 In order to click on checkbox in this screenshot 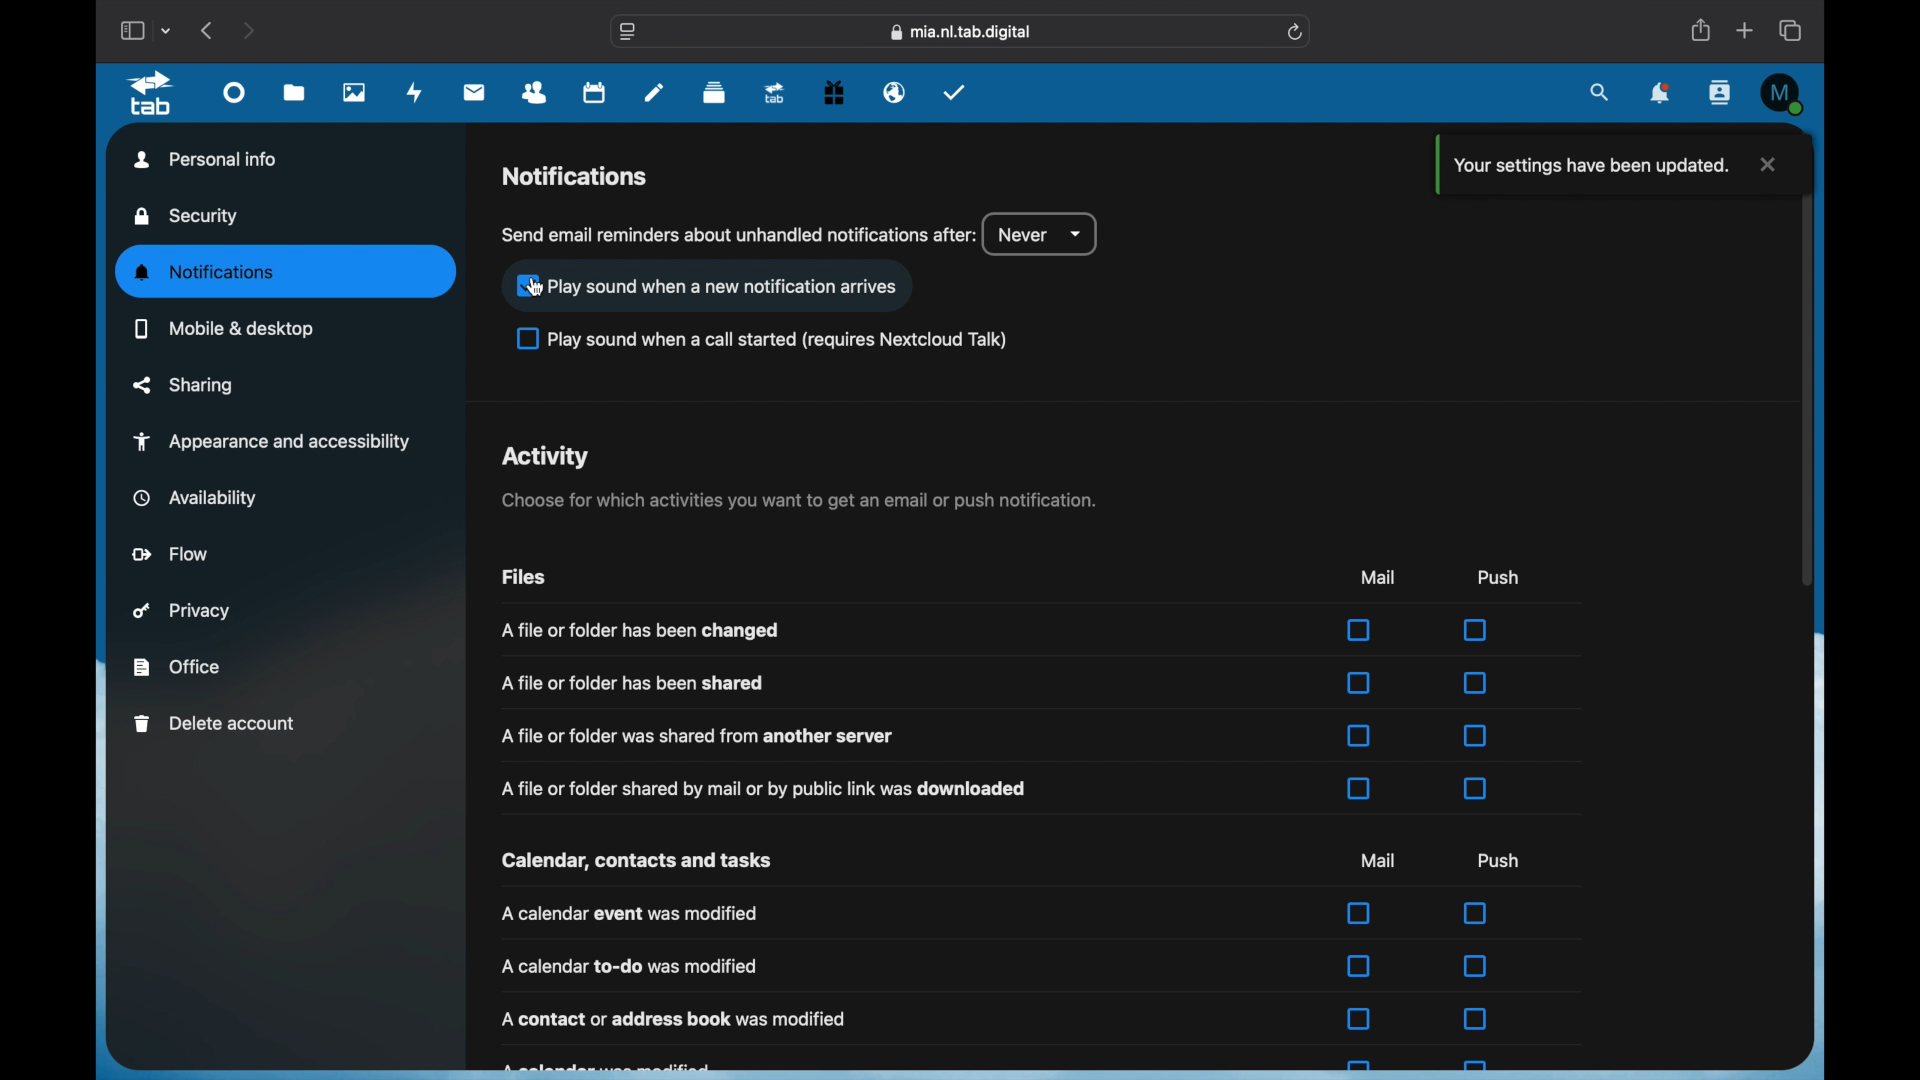, I will do `click(1360, 912)`.